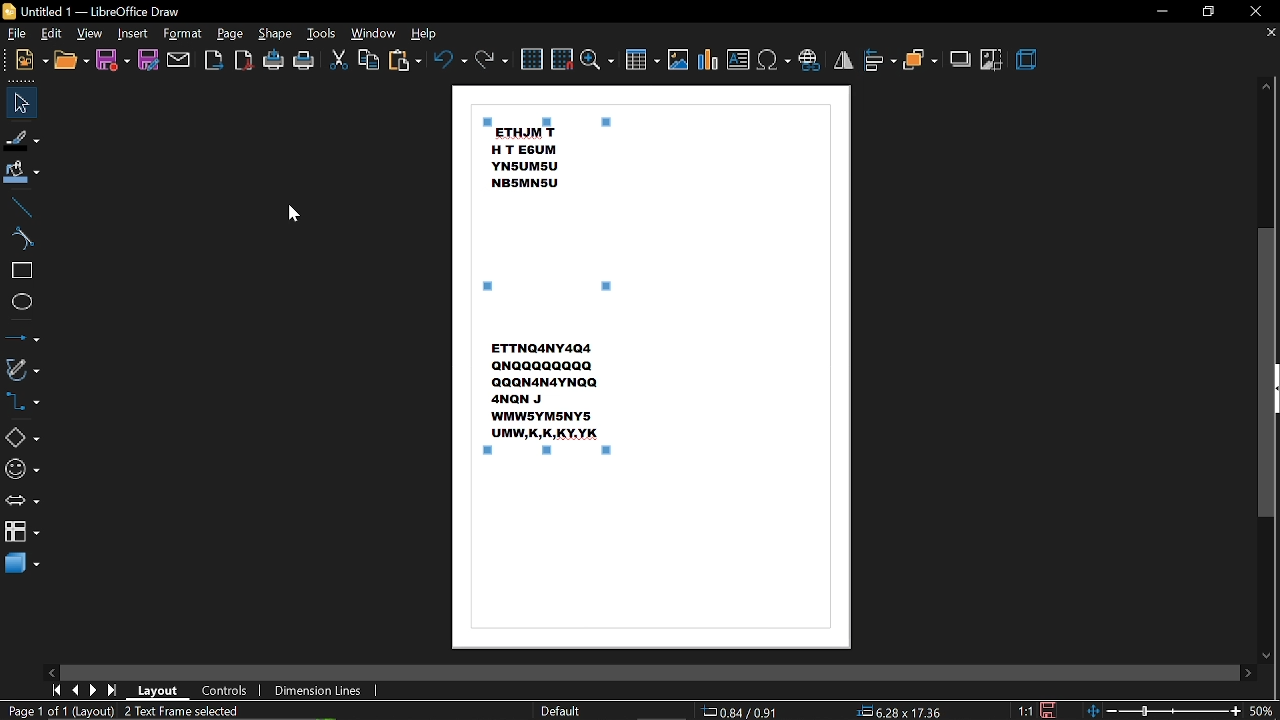 The width and height of the screenshot is (1280, 720). Describe the element at coordinates (21, 103) in the screenshot. I see `select` at that location.